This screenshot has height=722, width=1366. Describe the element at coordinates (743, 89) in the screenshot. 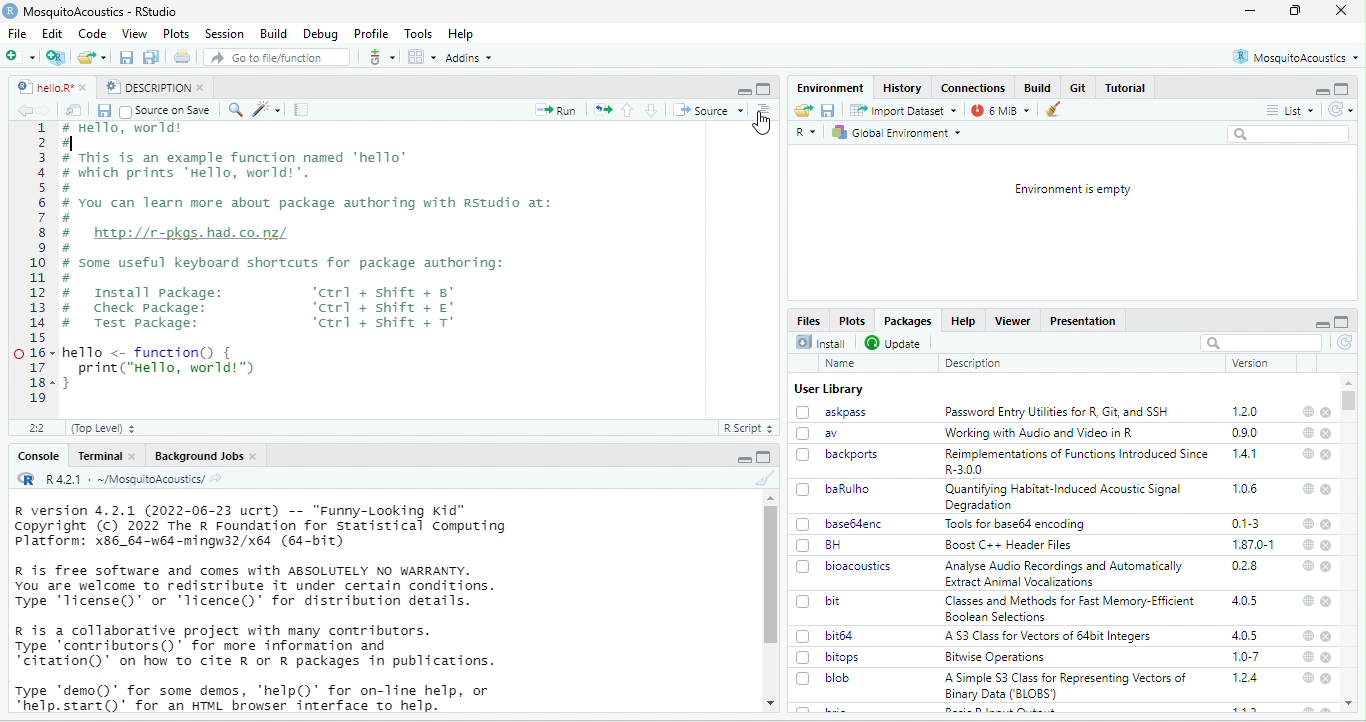

I see `maximize` at that location.